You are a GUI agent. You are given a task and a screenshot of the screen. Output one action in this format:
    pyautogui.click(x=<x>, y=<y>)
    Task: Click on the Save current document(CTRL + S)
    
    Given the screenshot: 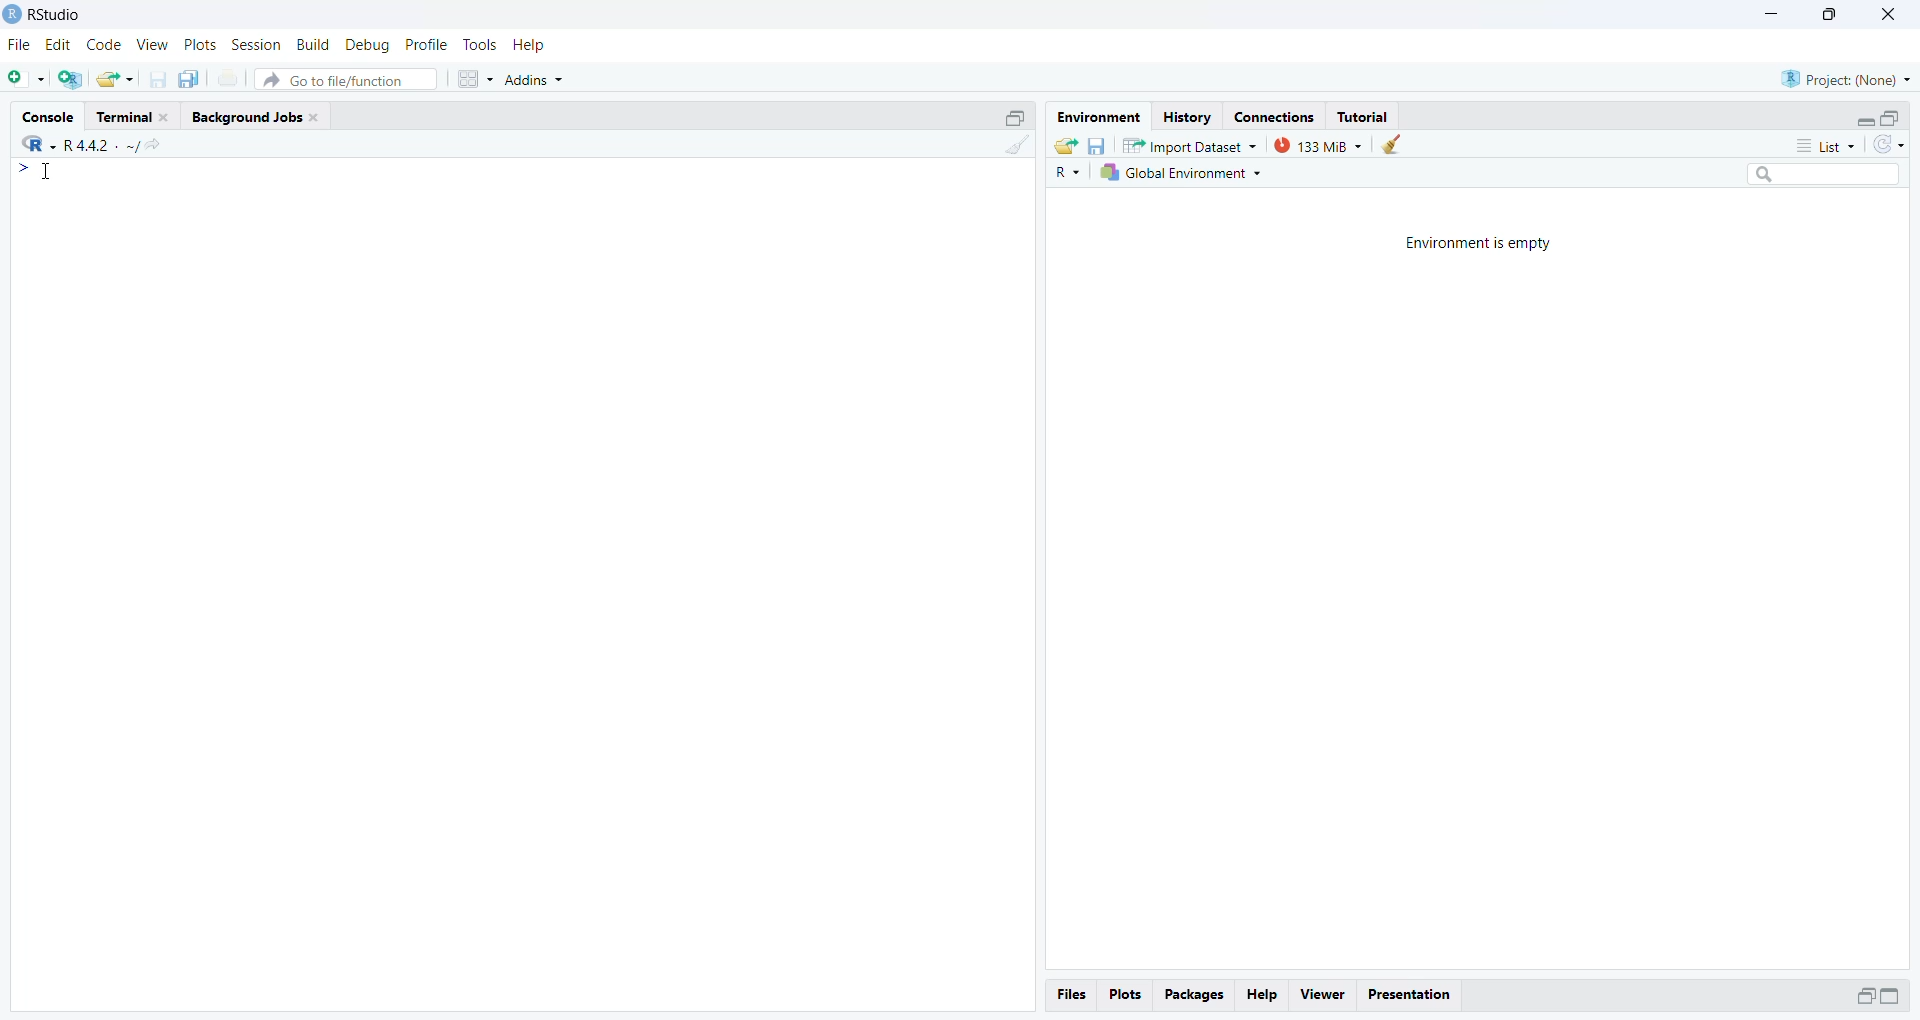 What is the action you would take?
    pyautogui.click(x=156, y=81)
    